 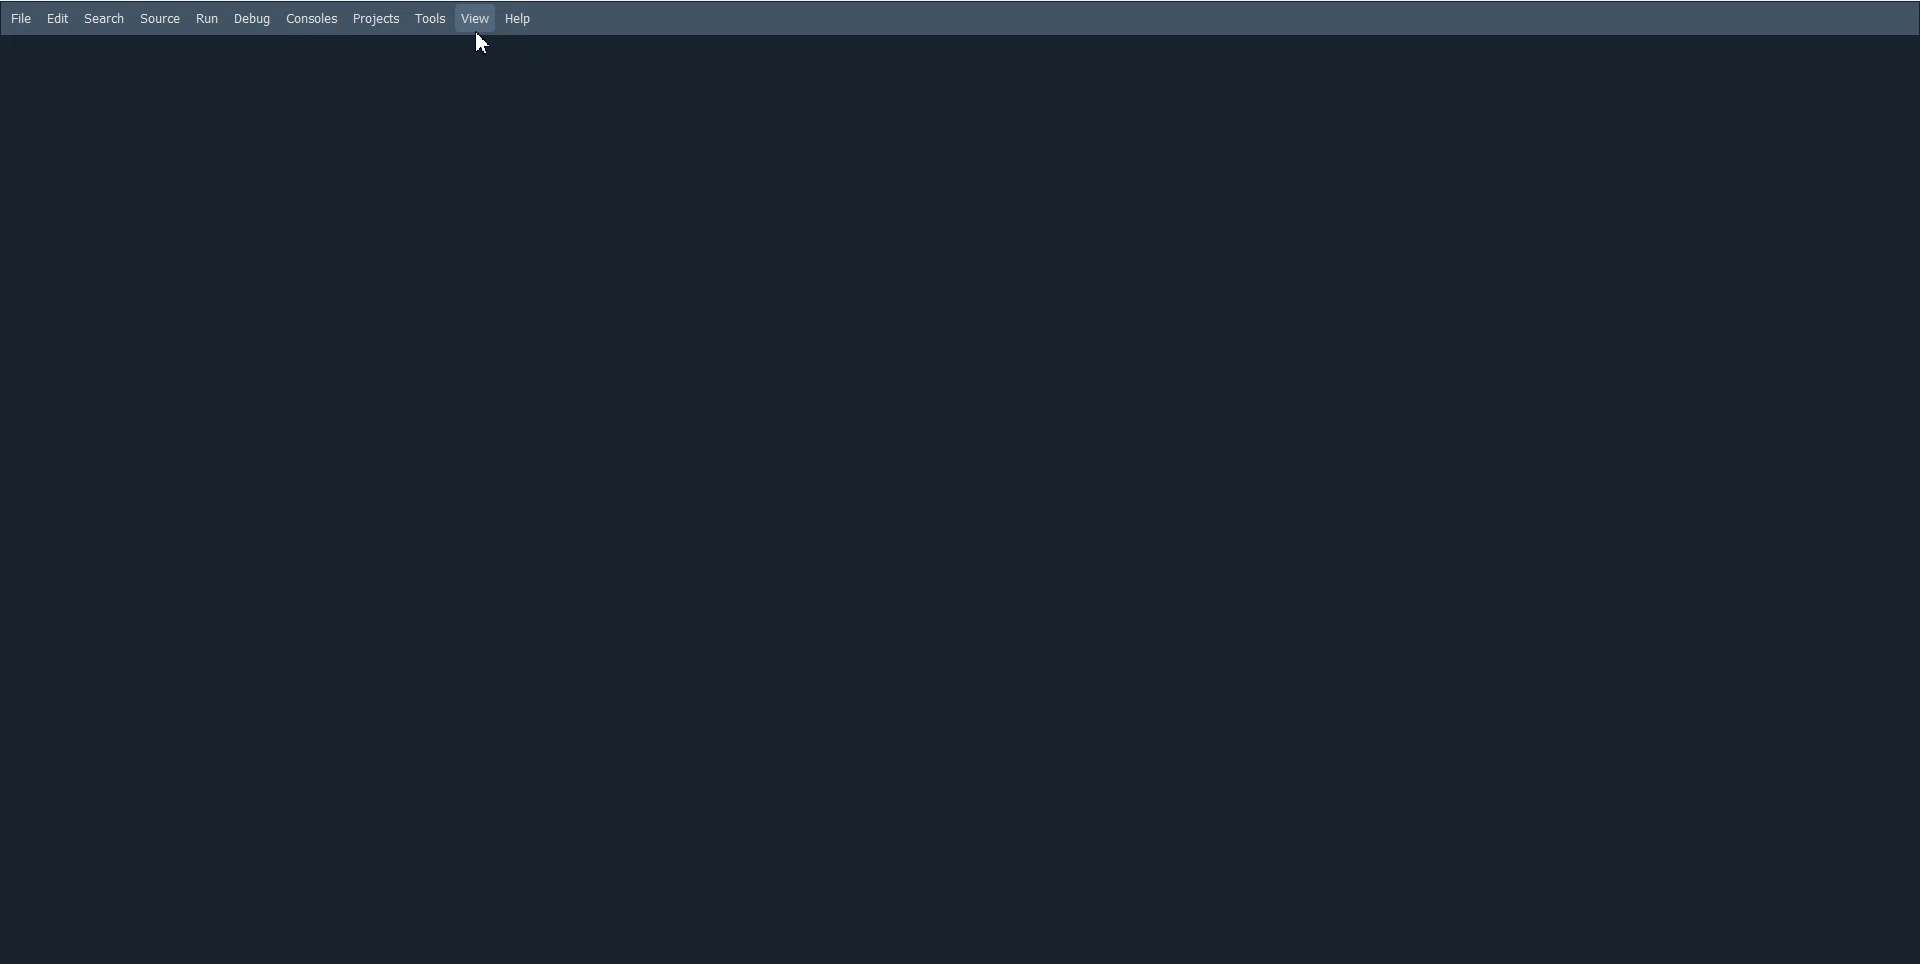 What do you see at coordinates (58, 19) in the screenshot?
I see `Edit` at bounding box center [58, 19].